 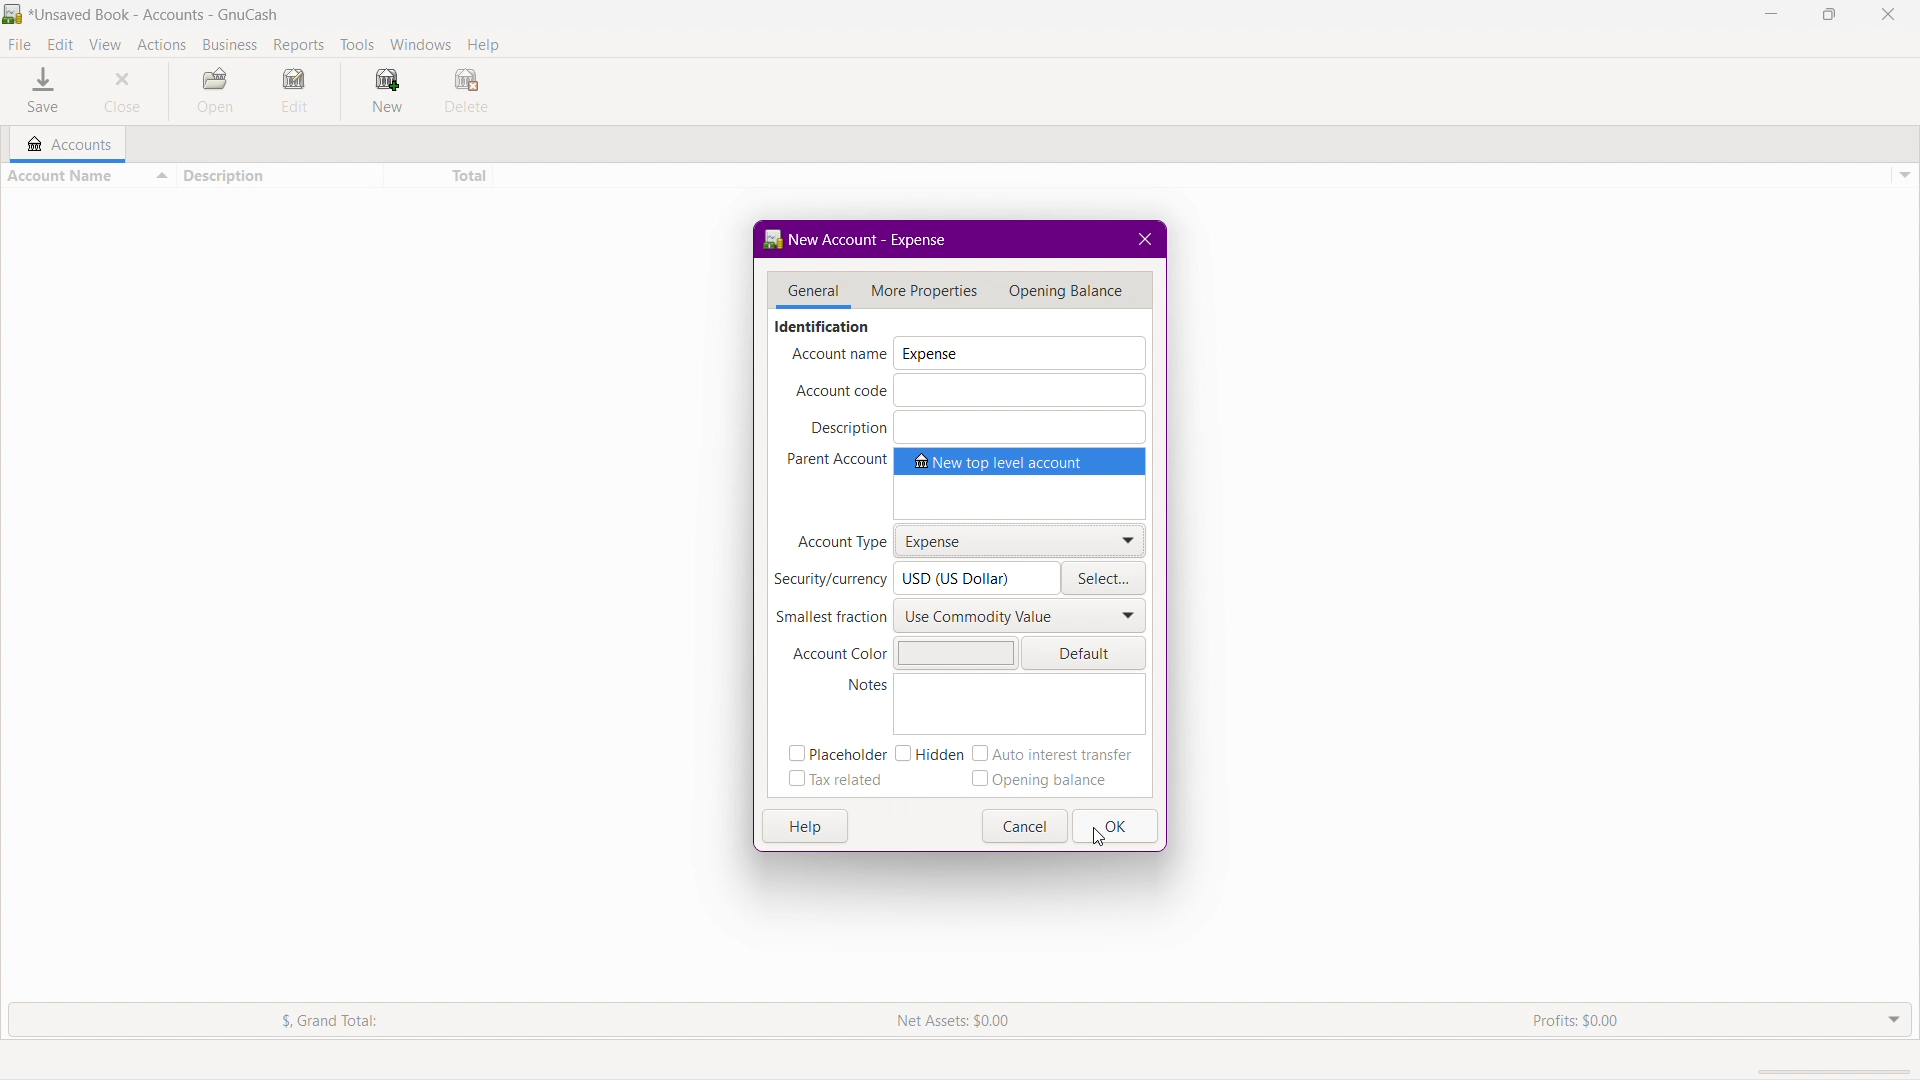 I want to click on Net Assets: $0.00, so click(x=957, y=1021).